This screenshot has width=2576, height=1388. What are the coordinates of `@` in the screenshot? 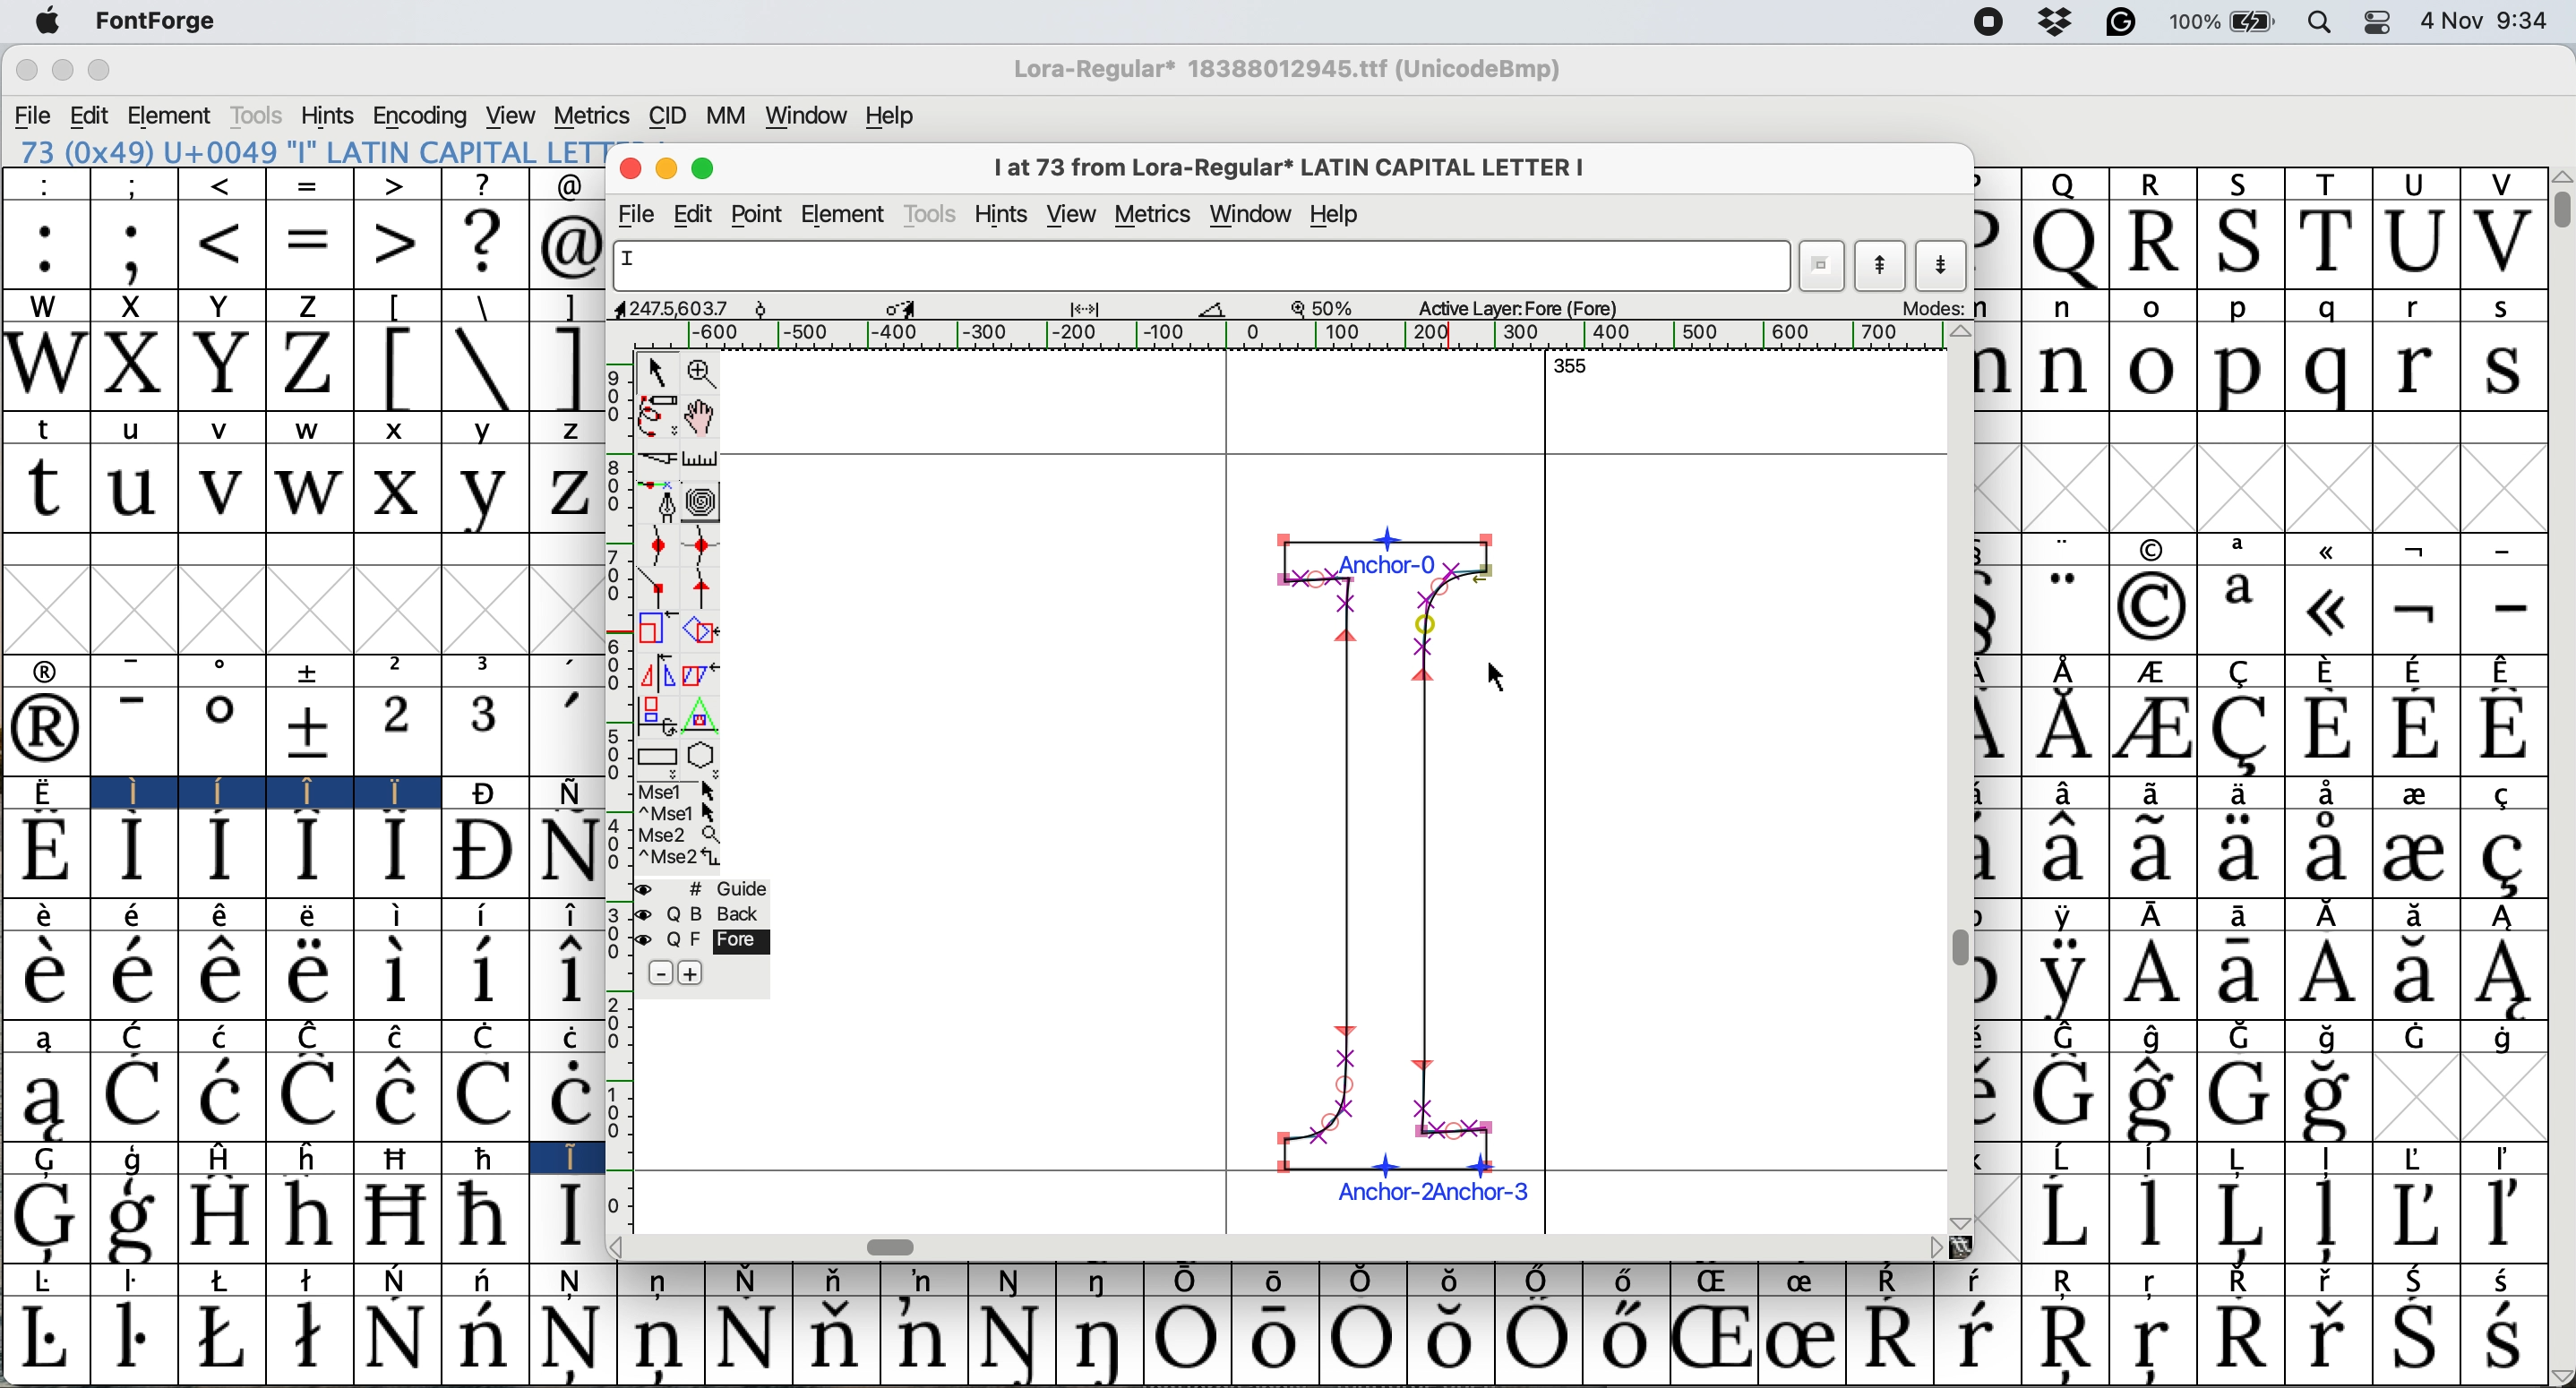 It's located at (567, 186).